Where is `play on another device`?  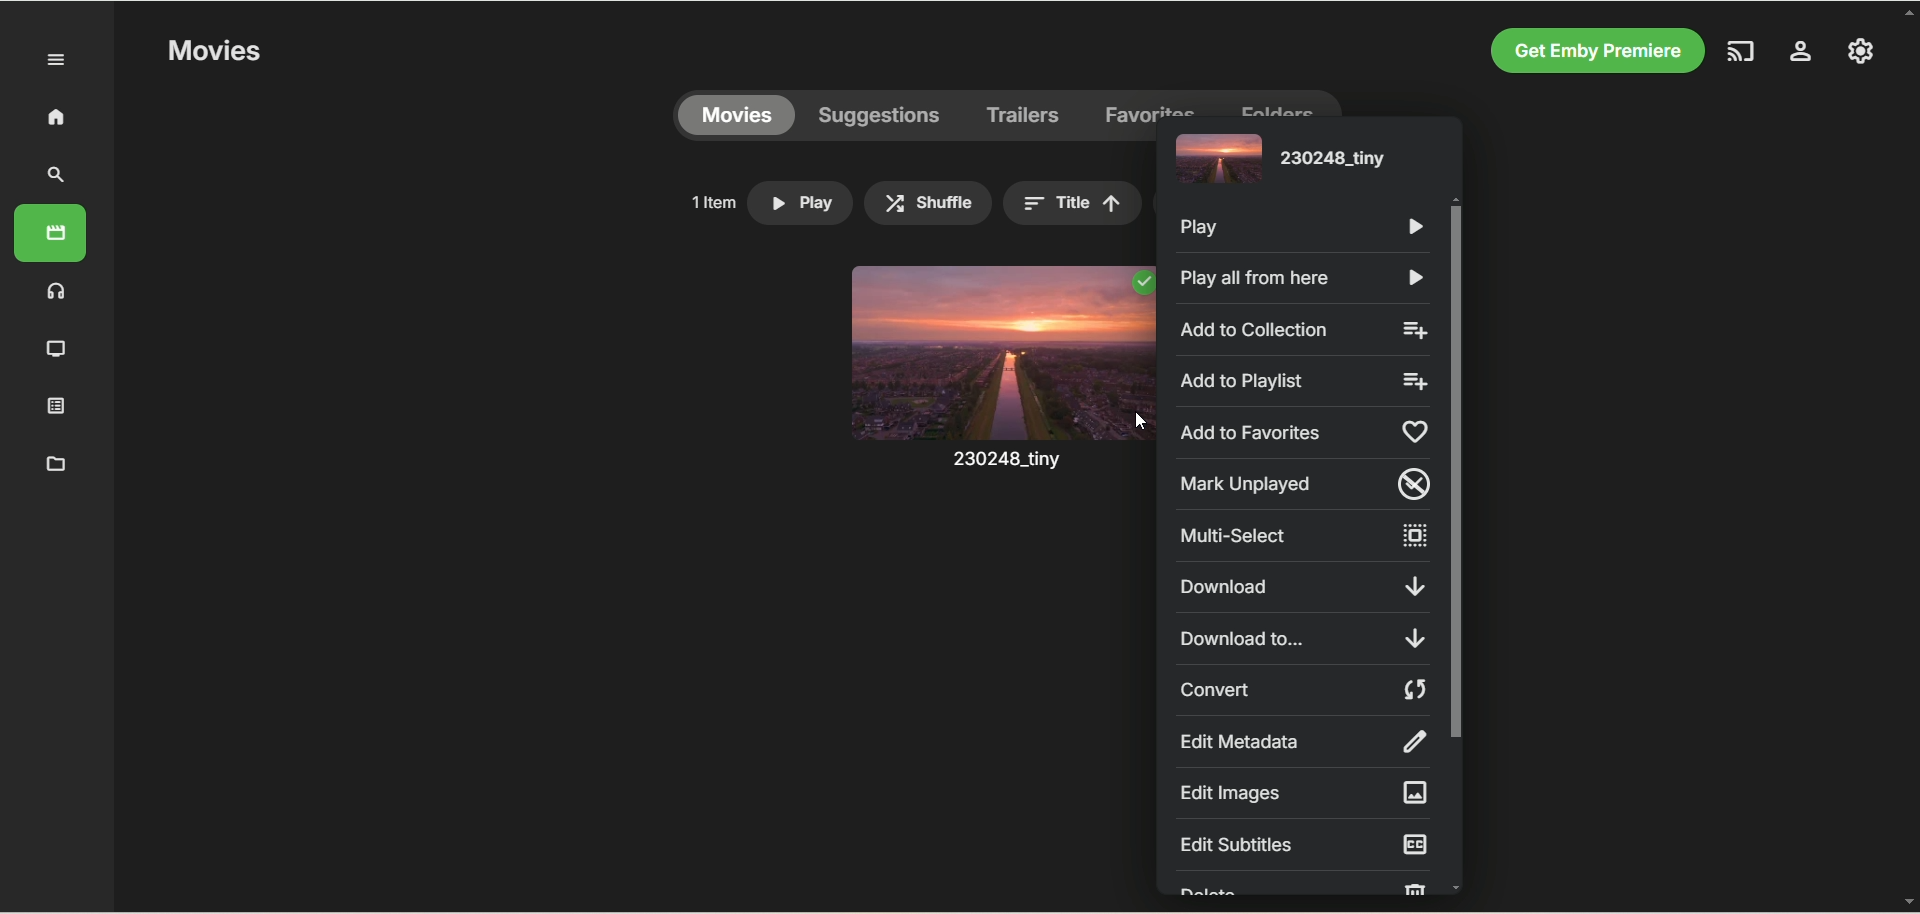
play on another device is located at coordinates (1743, 51).